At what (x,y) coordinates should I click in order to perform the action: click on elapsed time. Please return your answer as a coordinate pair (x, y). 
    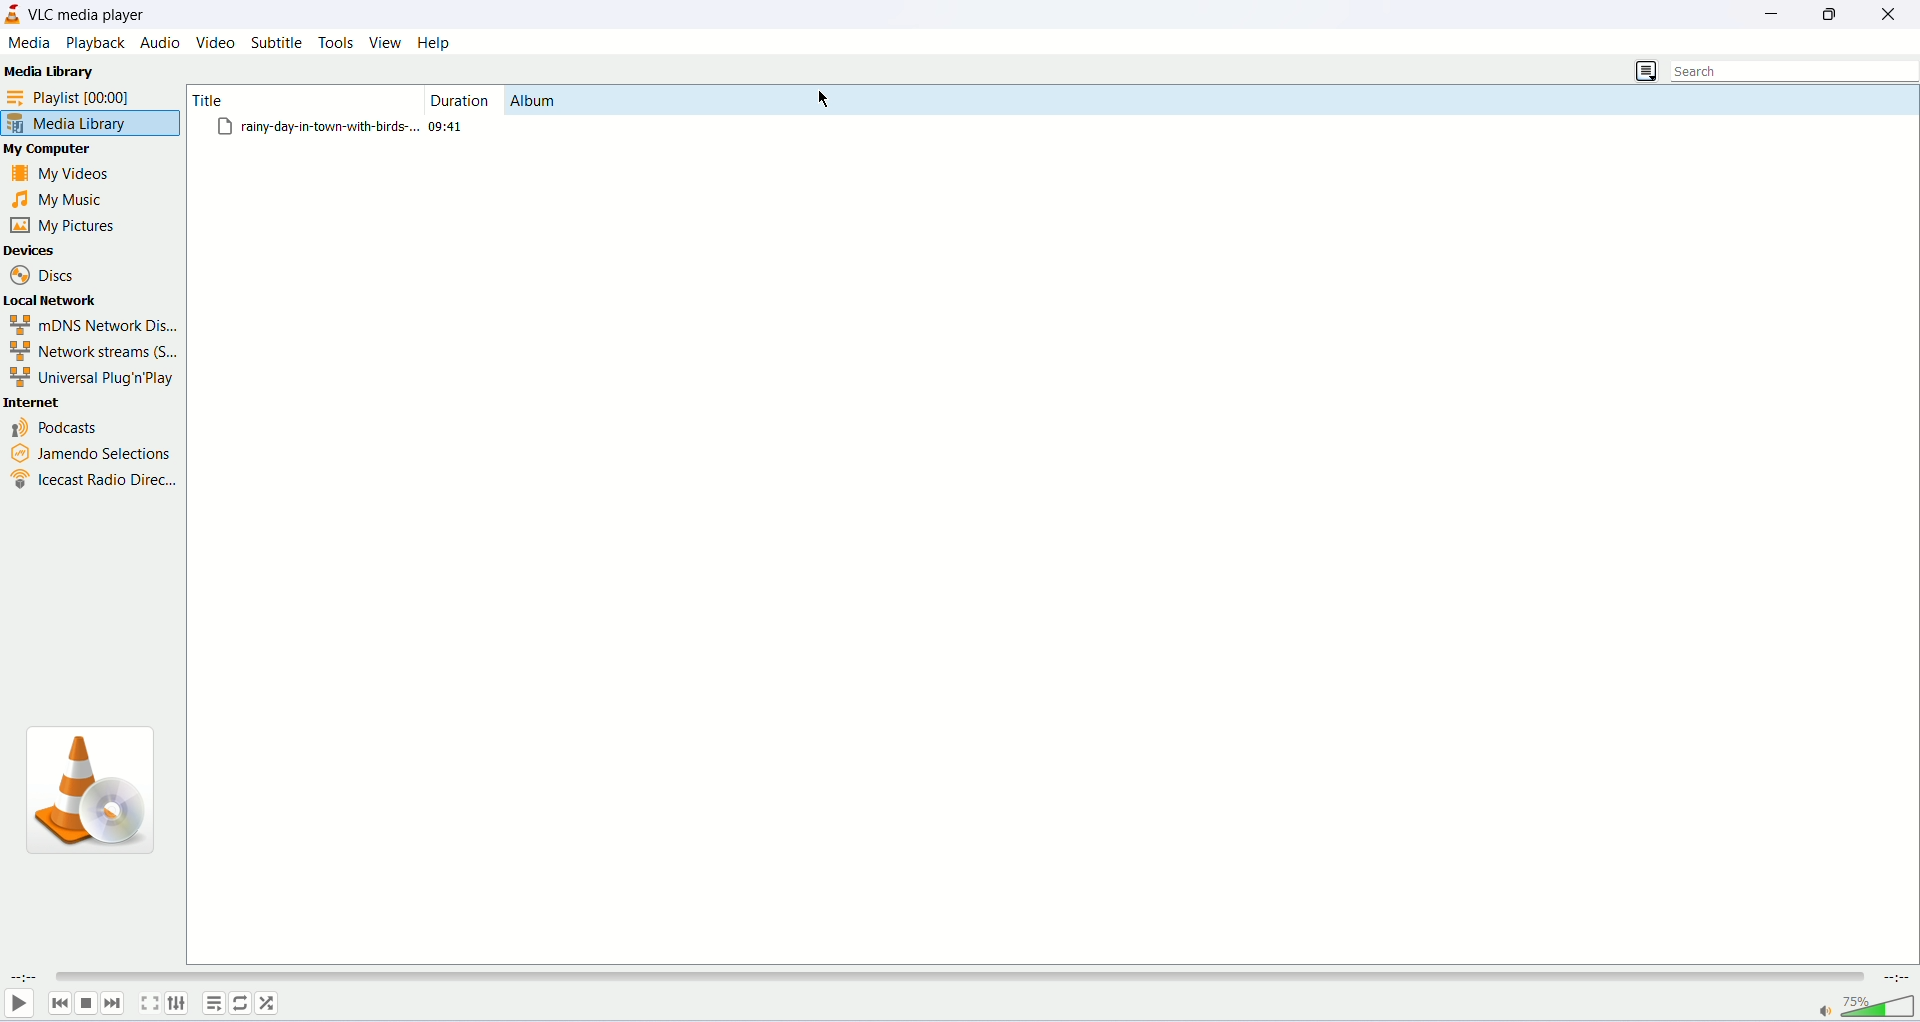
    Looking at the image, I should click on (23, 976).